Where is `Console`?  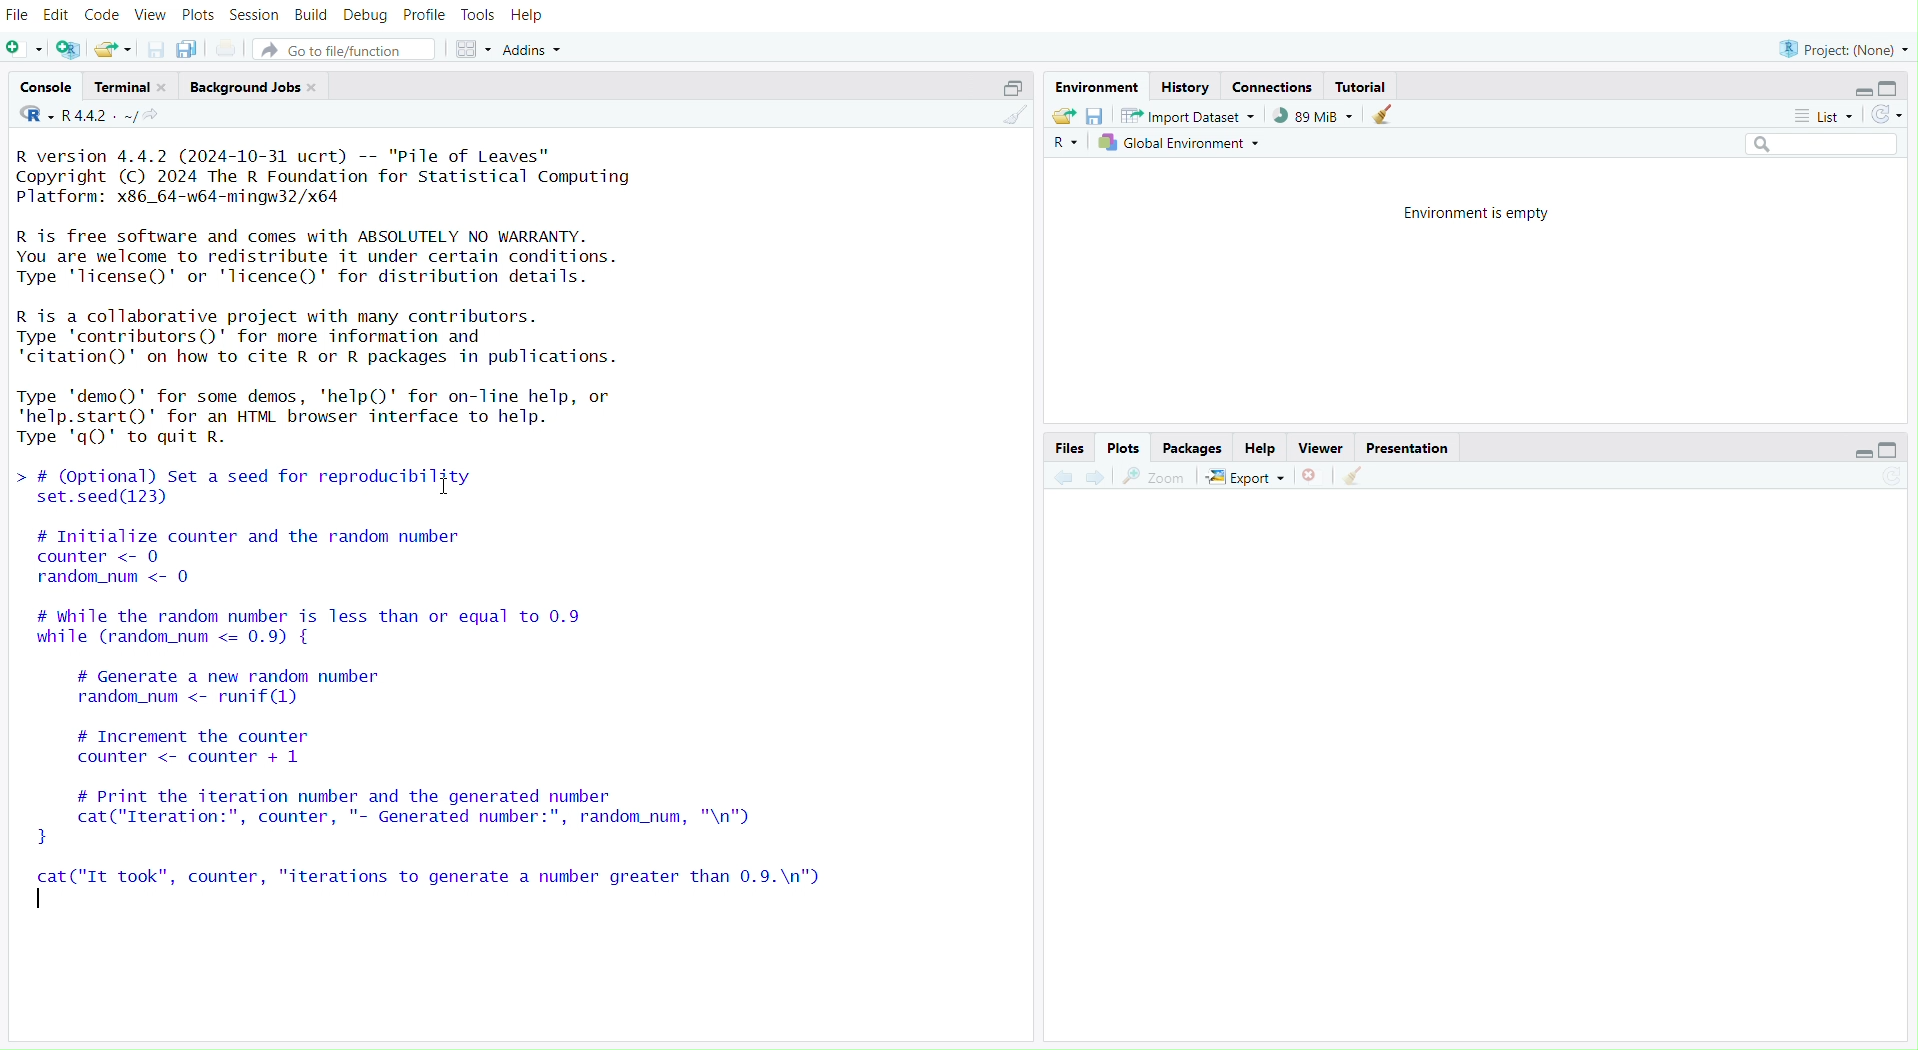 Console is located at coordinates (47, 87).